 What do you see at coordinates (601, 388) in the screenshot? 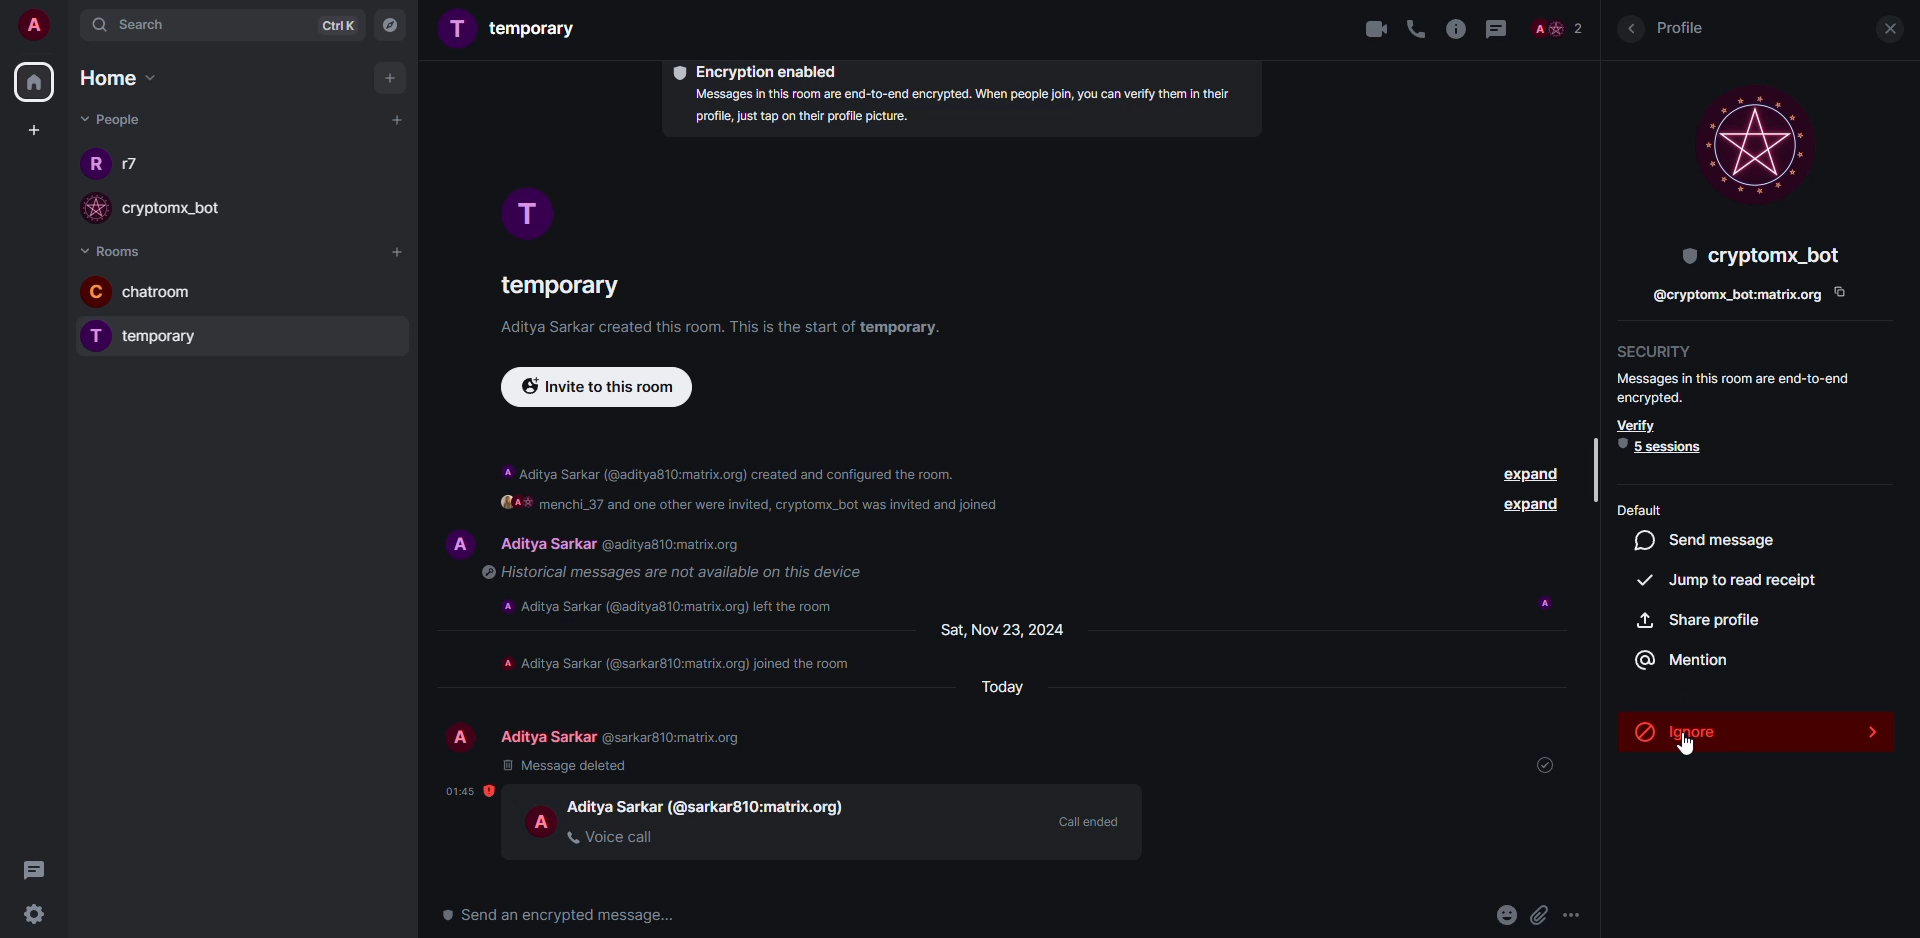
I see `invite to this room` at bounding box center [601, 388].